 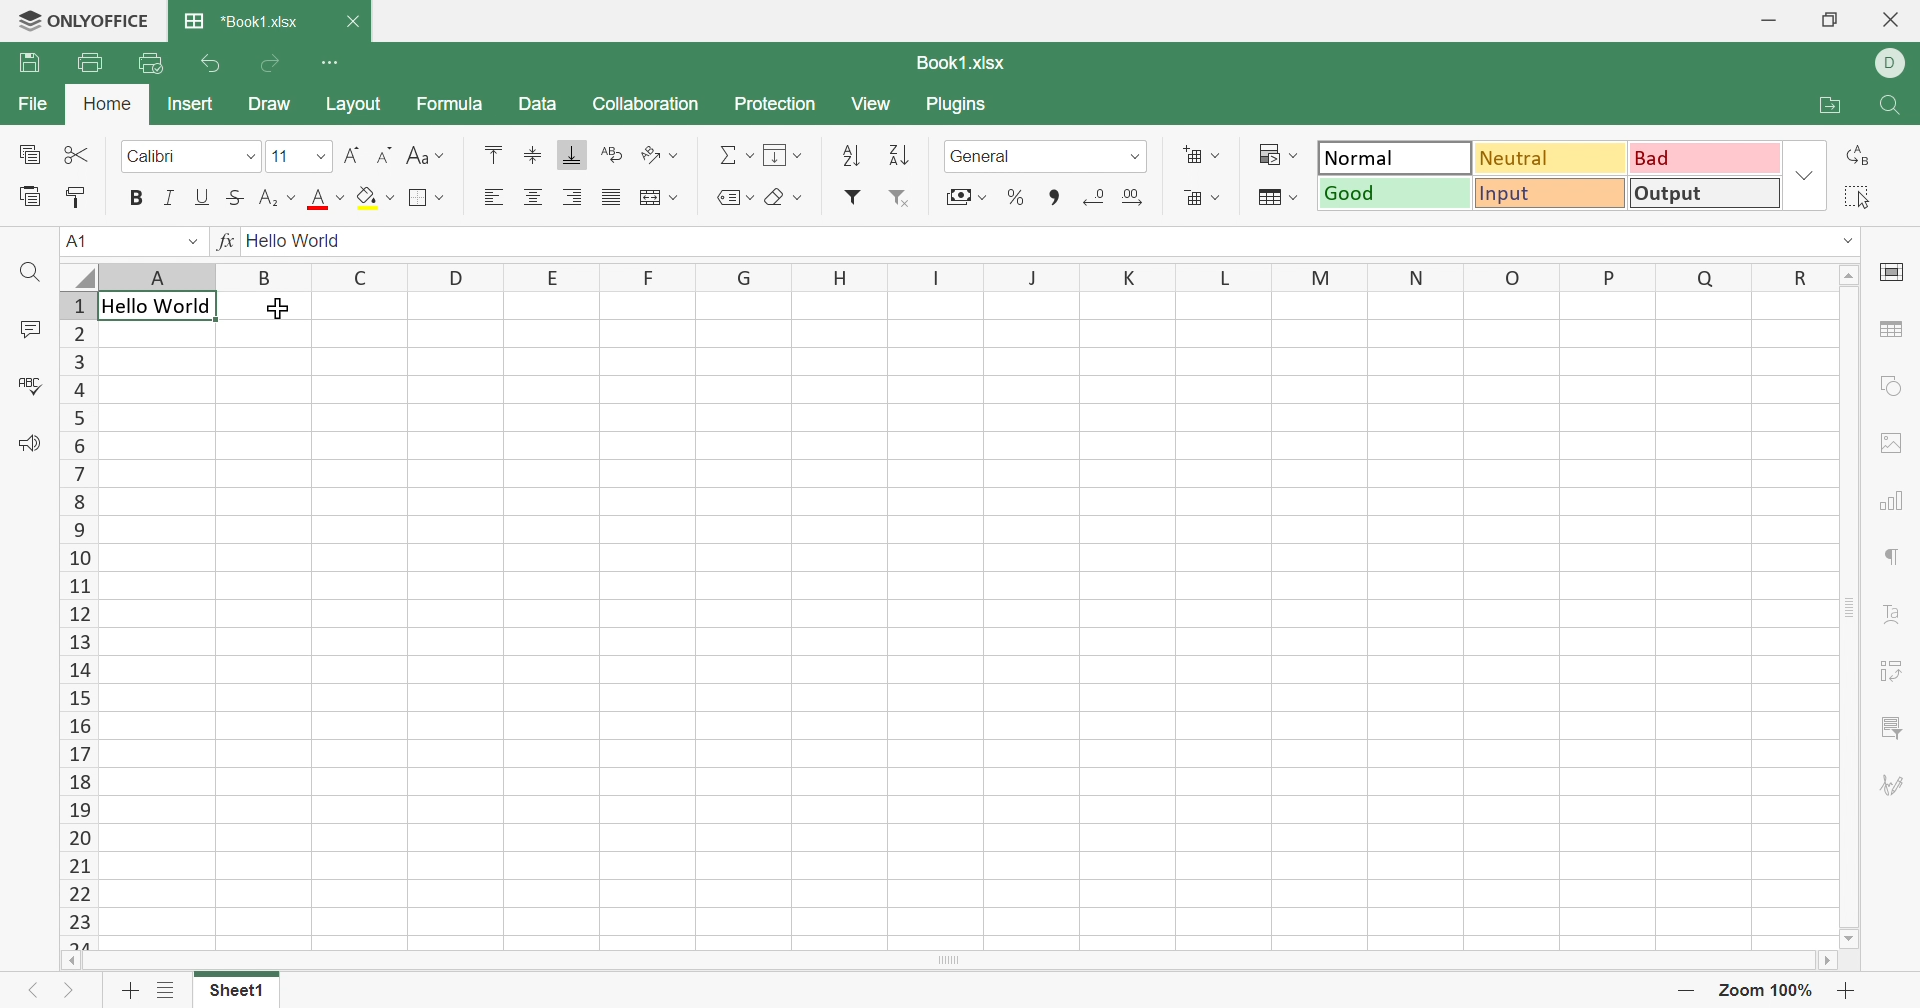 I want to click on Align center, so click(x=535, y=198).